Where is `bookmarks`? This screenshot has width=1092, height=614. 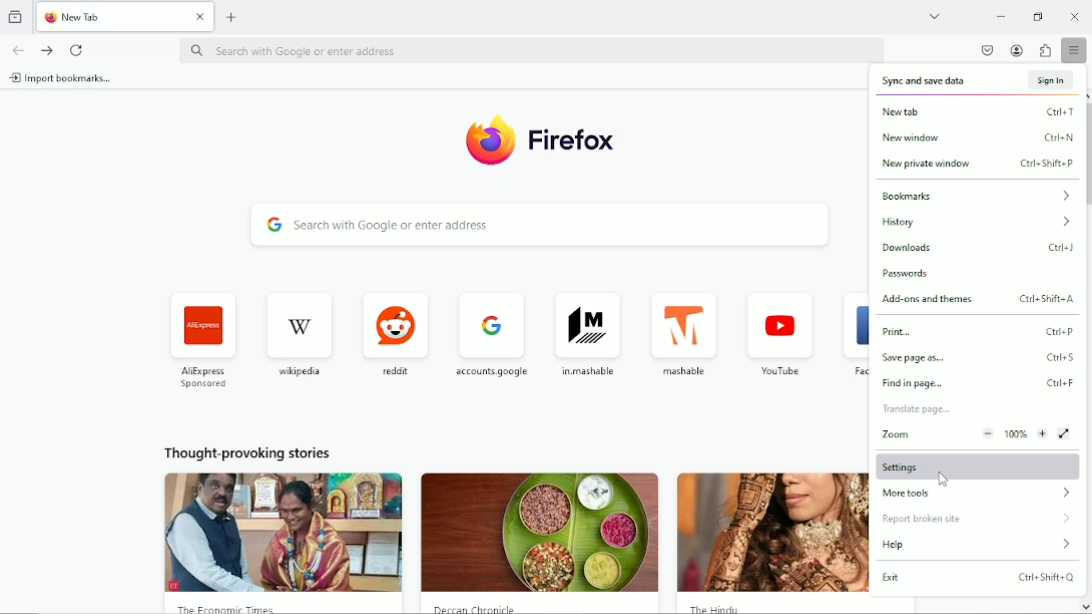 bookmarks is located at coordinates (975, 196).